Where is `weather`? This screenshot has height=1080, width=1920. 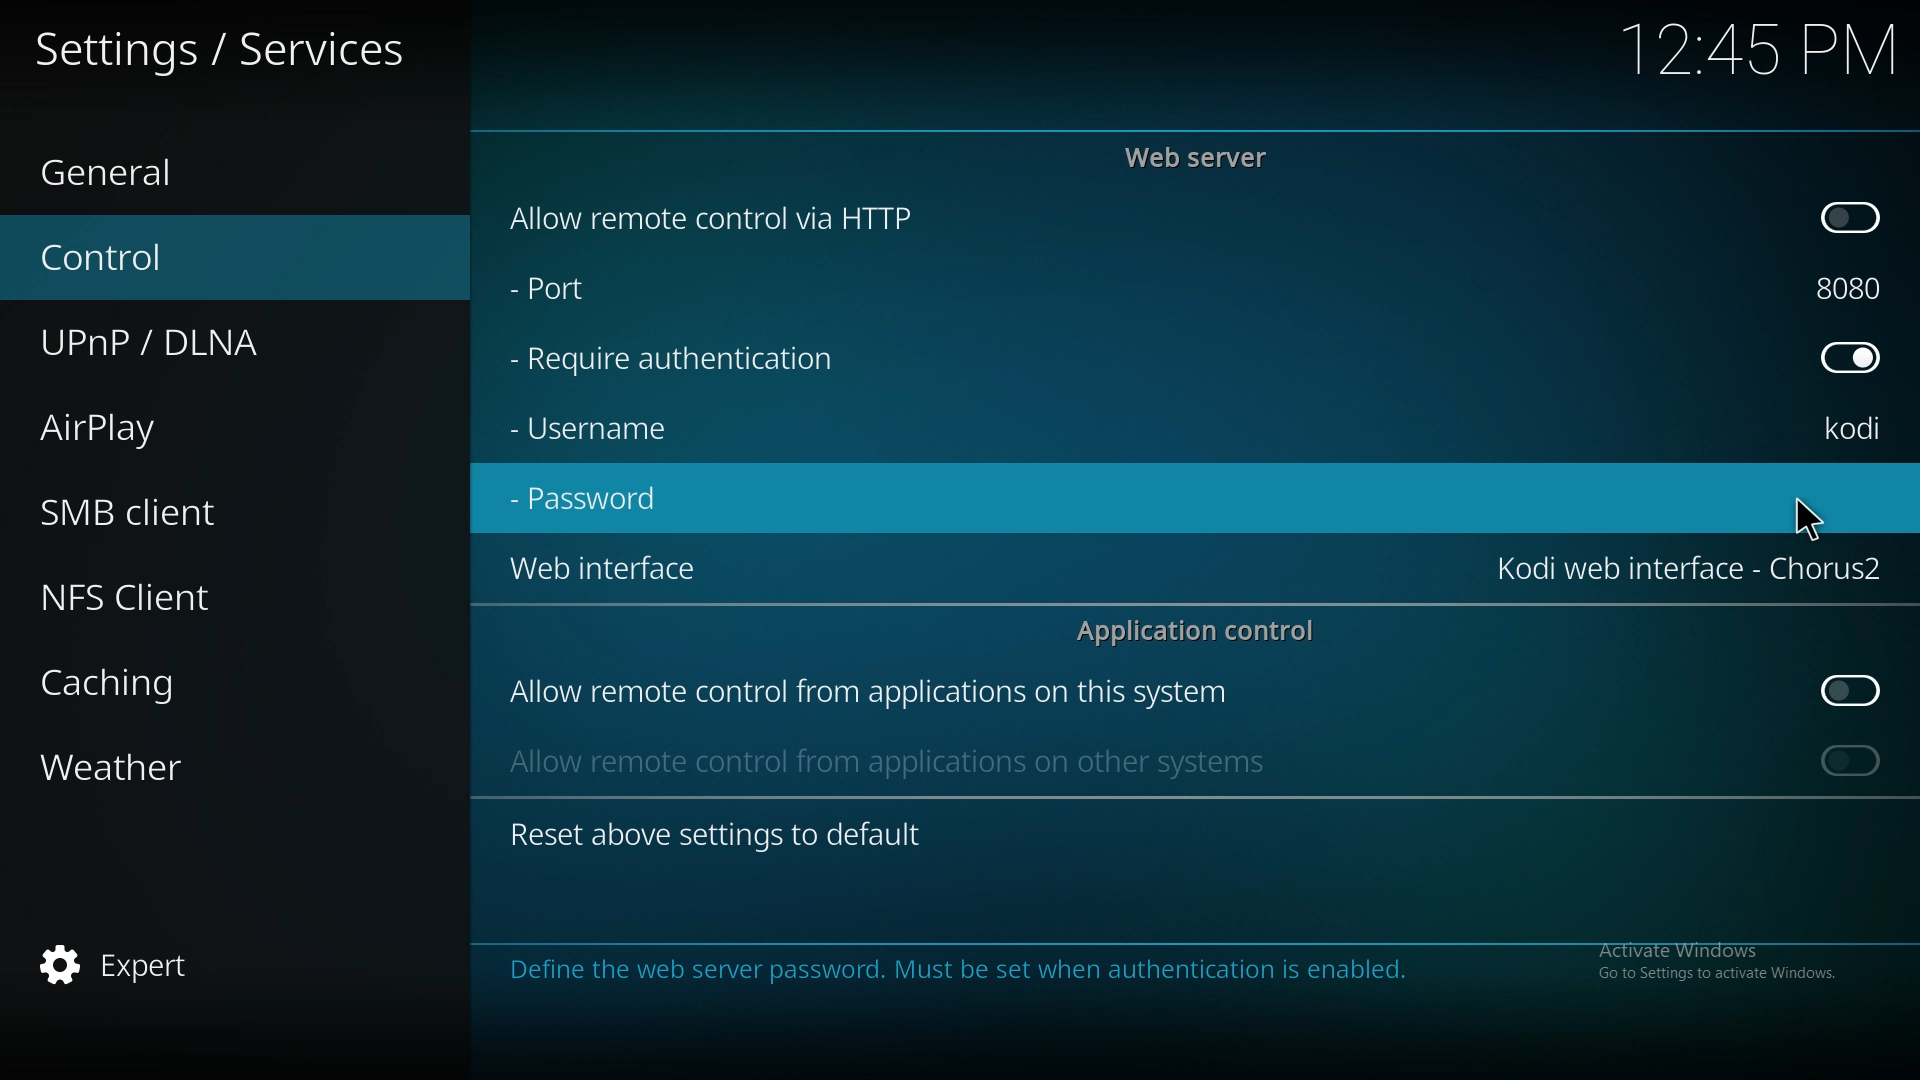
weather is located at coordinates (182, 771).